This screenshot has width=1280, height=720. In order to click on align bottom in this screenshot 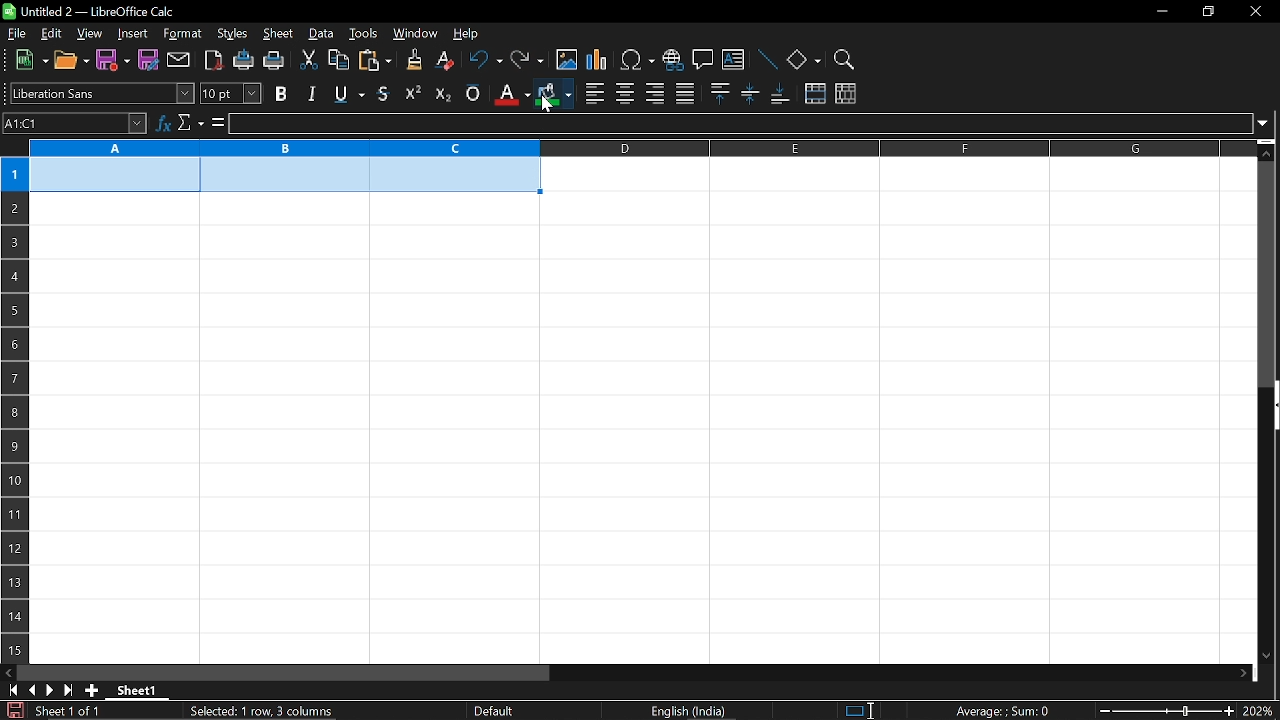, I will do `click(779, 95)`.